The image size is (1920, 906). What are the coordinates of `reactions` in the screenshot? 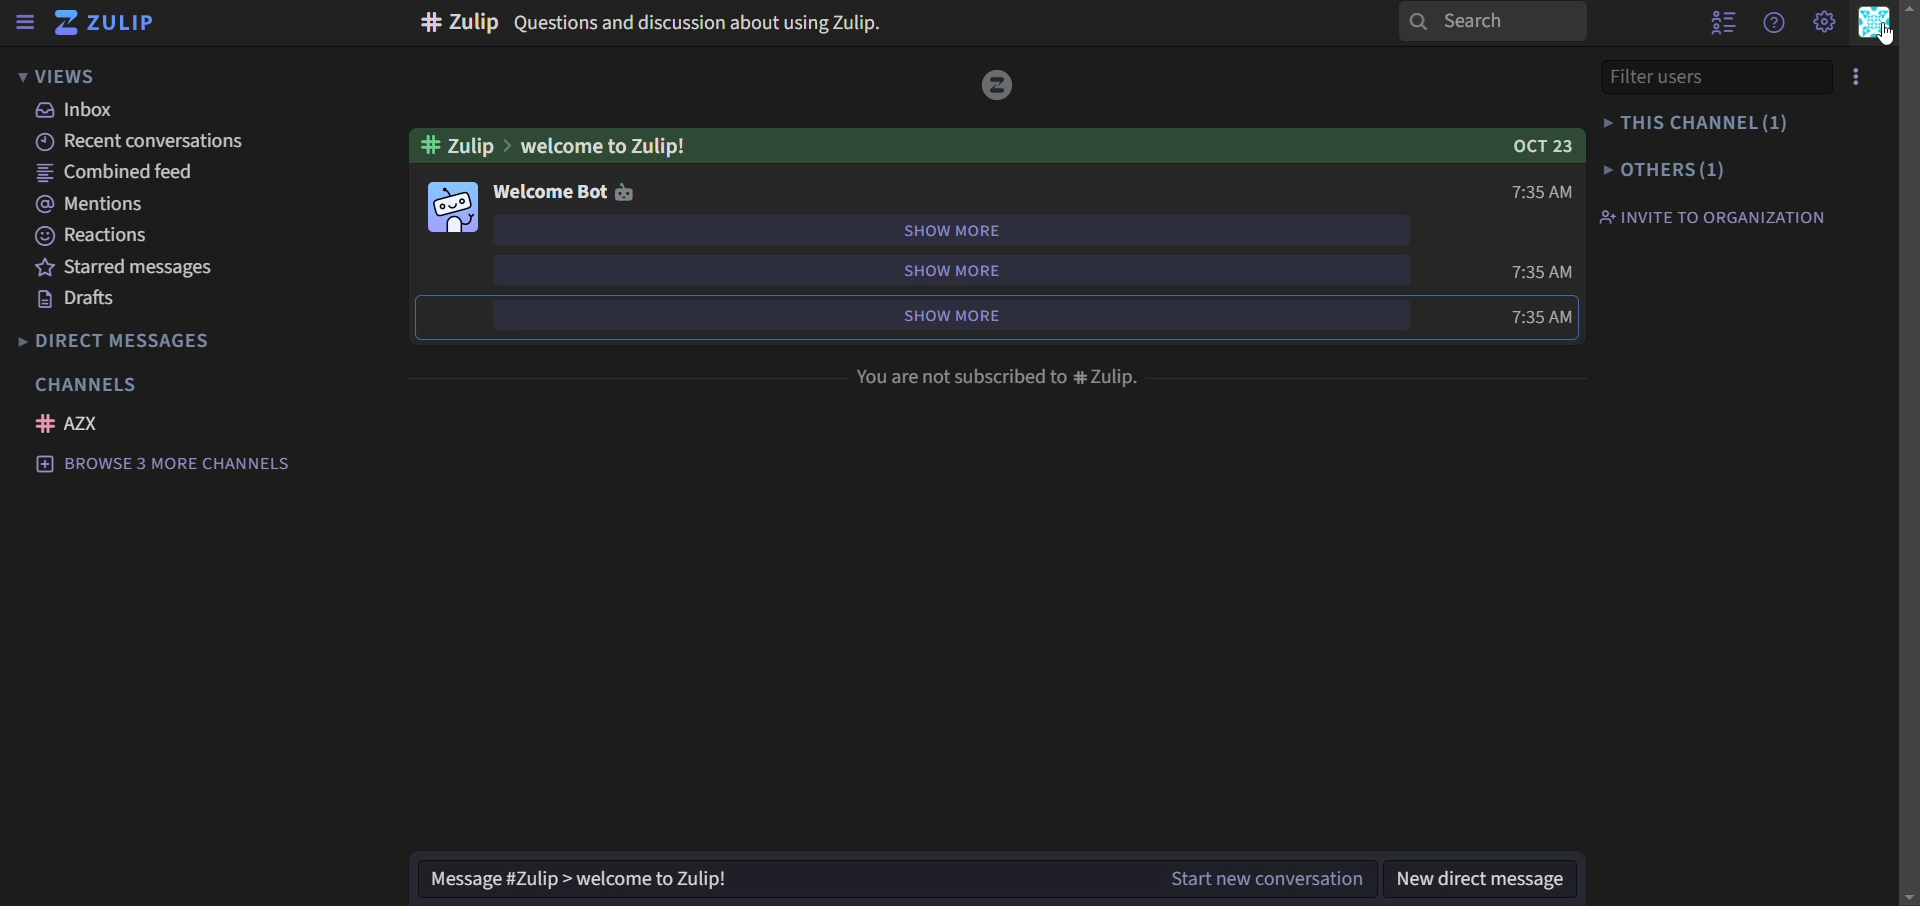 It's located at (96, 238).